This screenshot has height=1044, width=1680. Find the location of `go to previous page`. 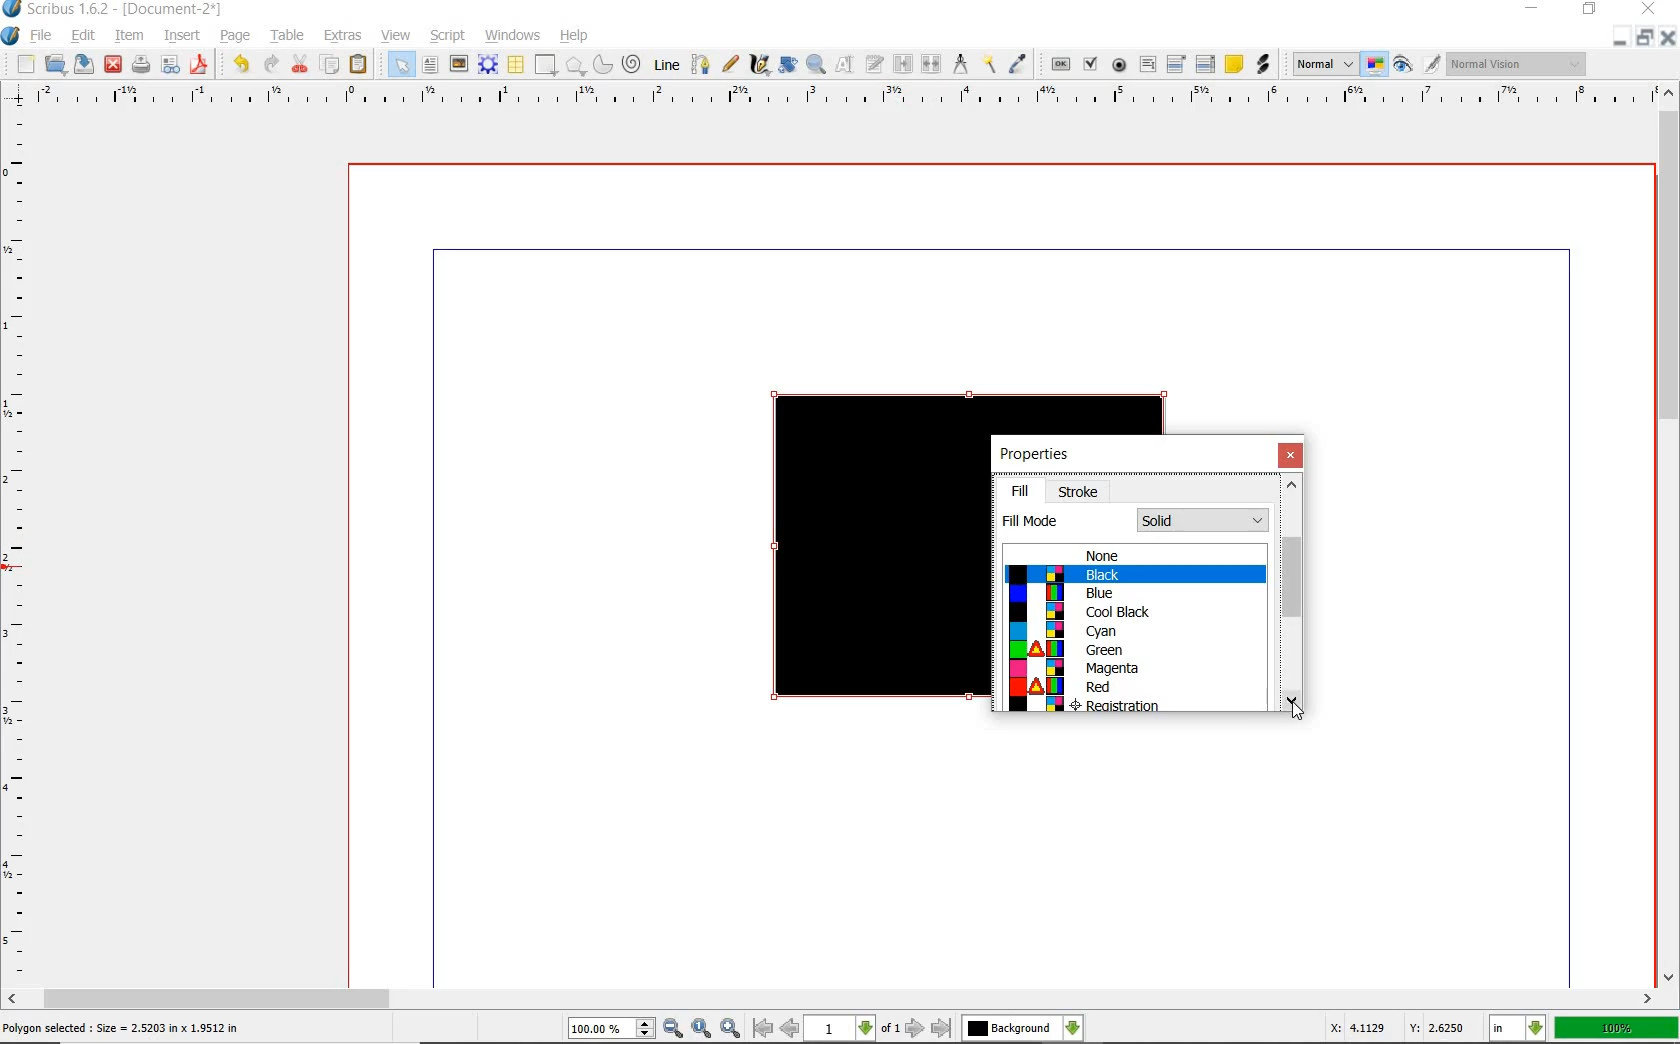

go to previous page is located at coordinates (790, 1029).